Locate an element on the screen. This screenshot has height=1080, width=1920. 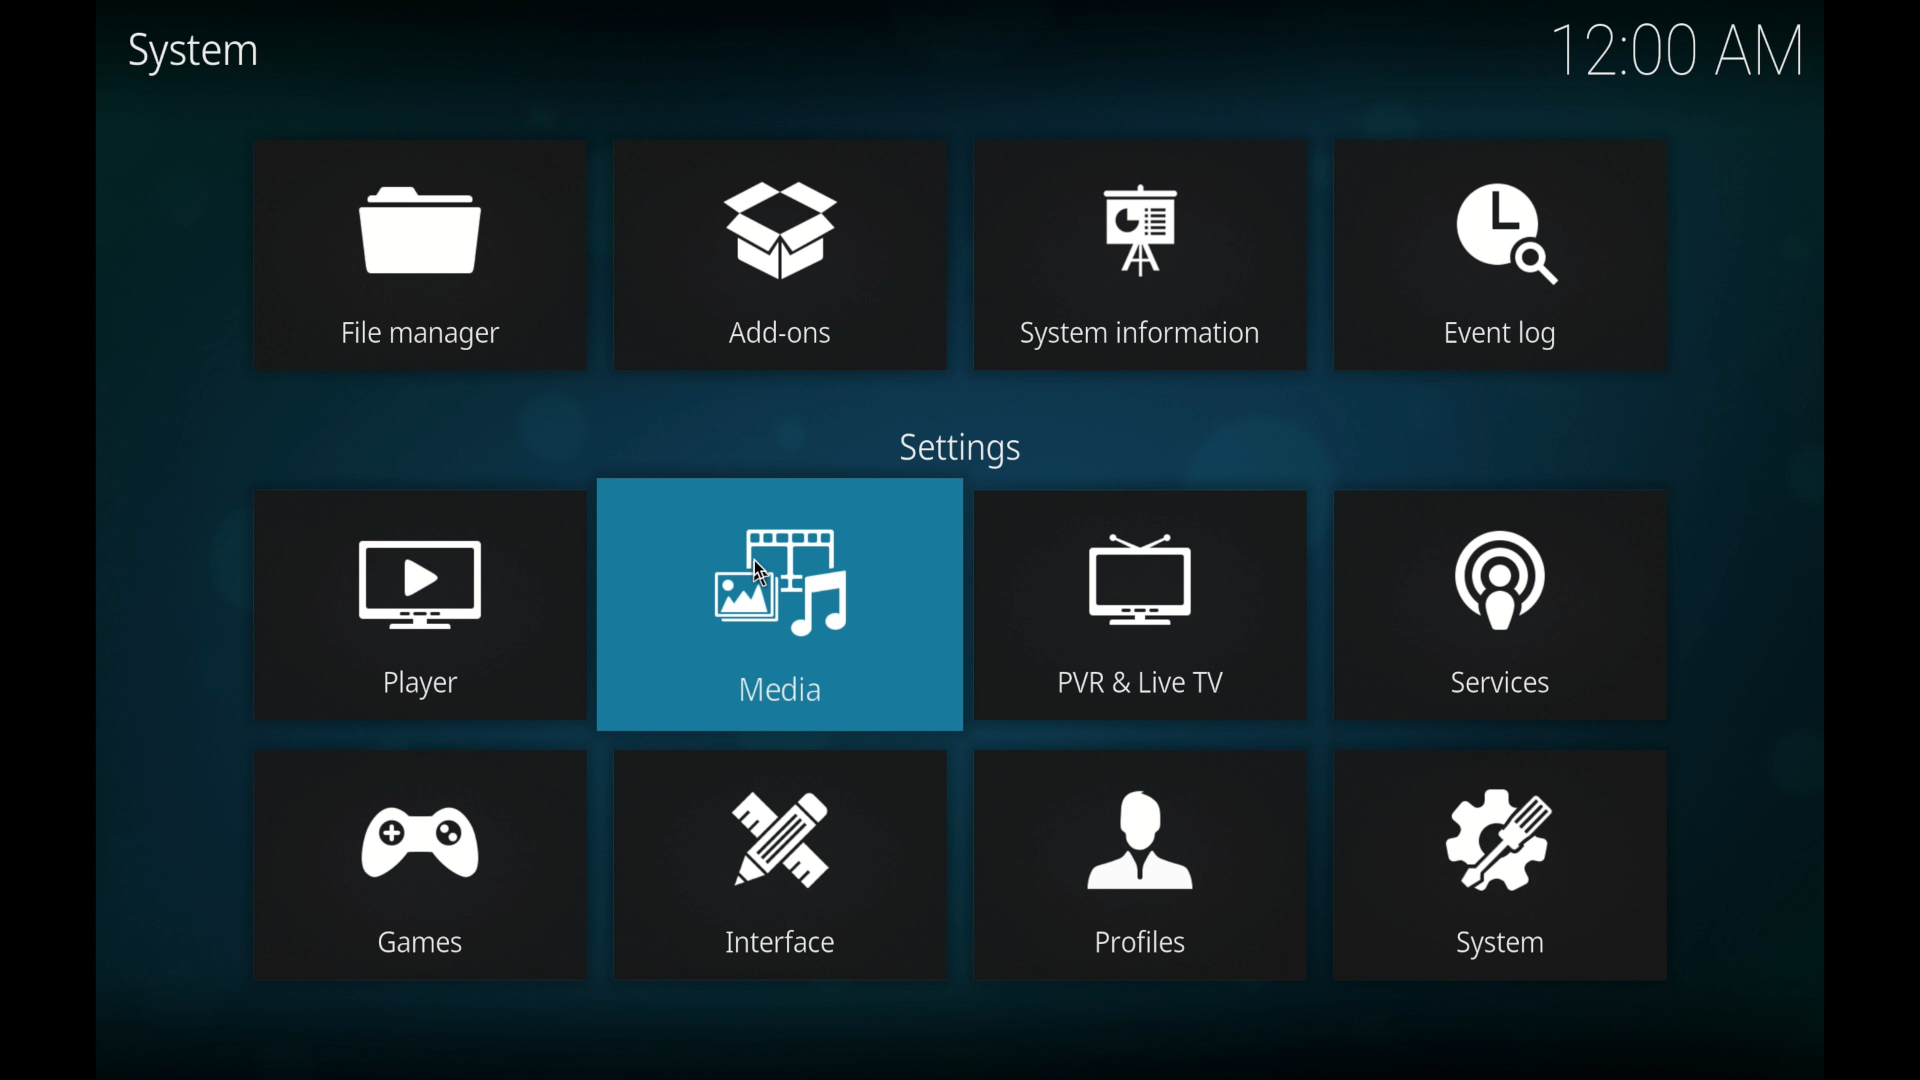
system information is located at coordinates (1142, 257).